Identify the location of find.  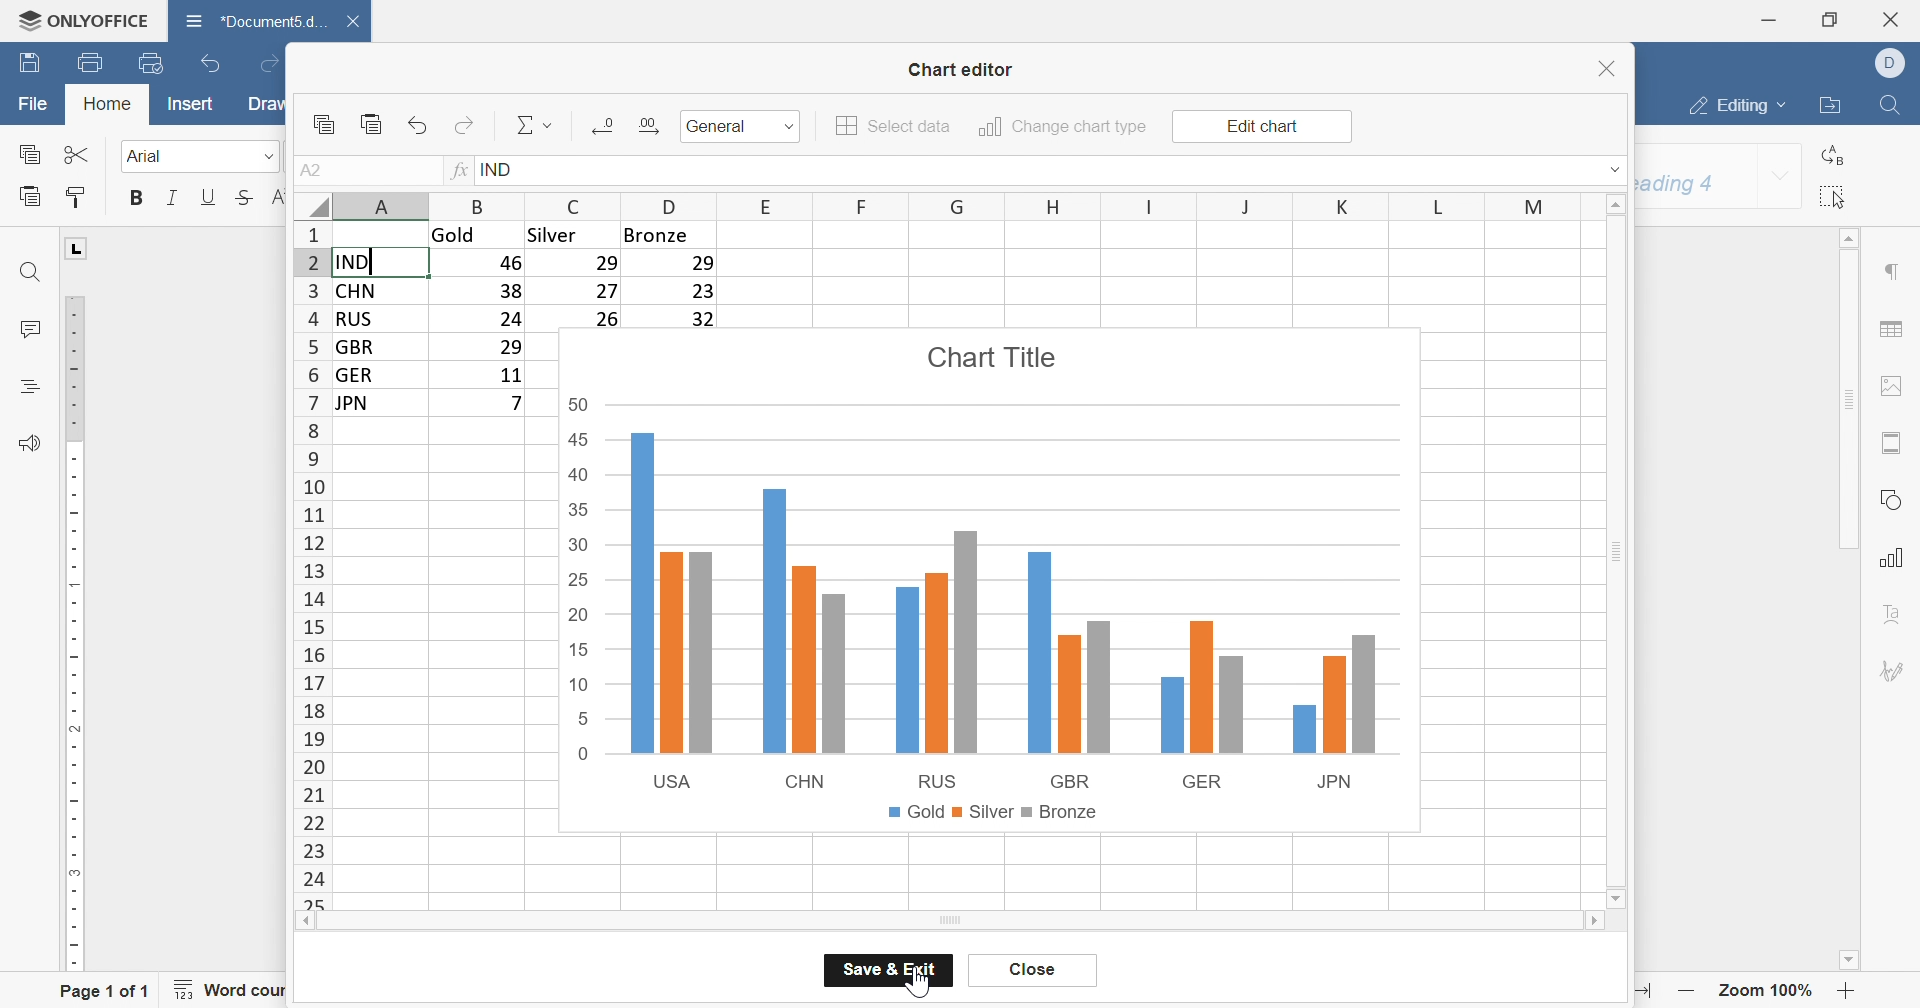
(1890, 105).